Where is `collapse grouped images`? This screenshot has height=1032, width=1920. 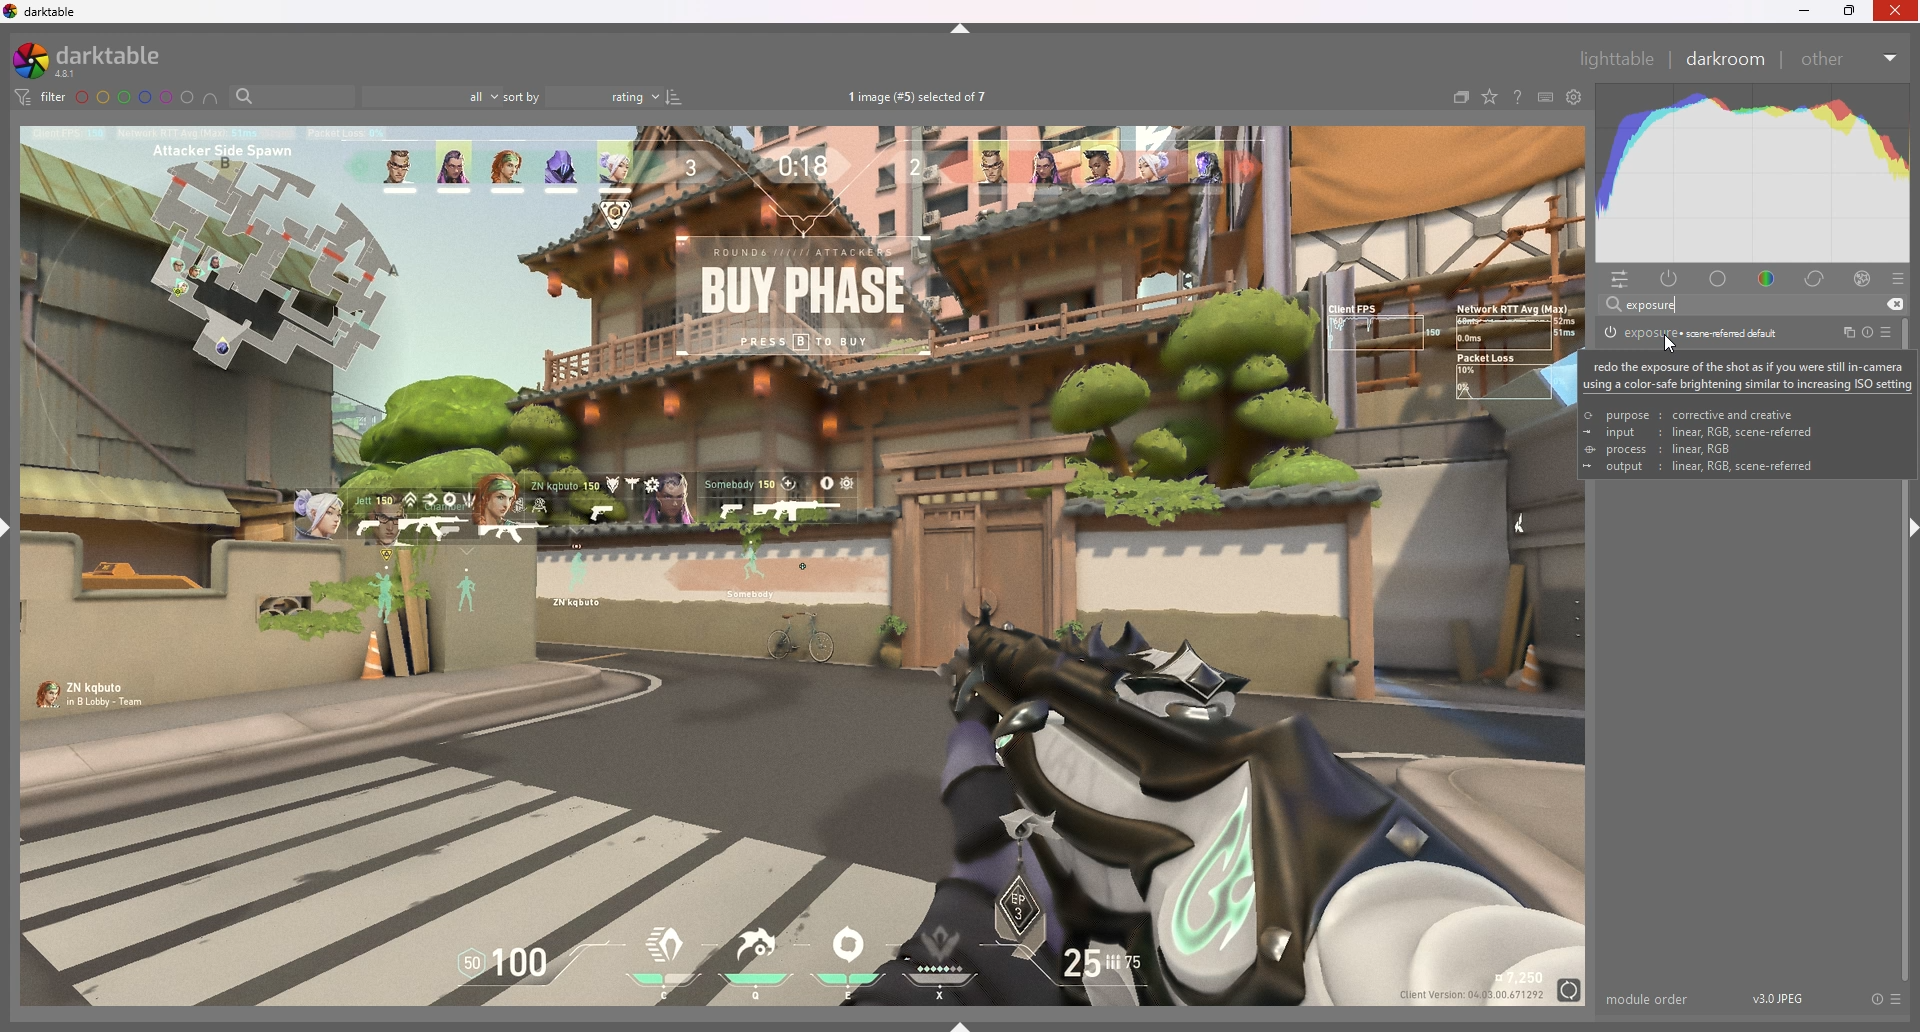 collapse grouped images is located at coordinates (1460, 99).